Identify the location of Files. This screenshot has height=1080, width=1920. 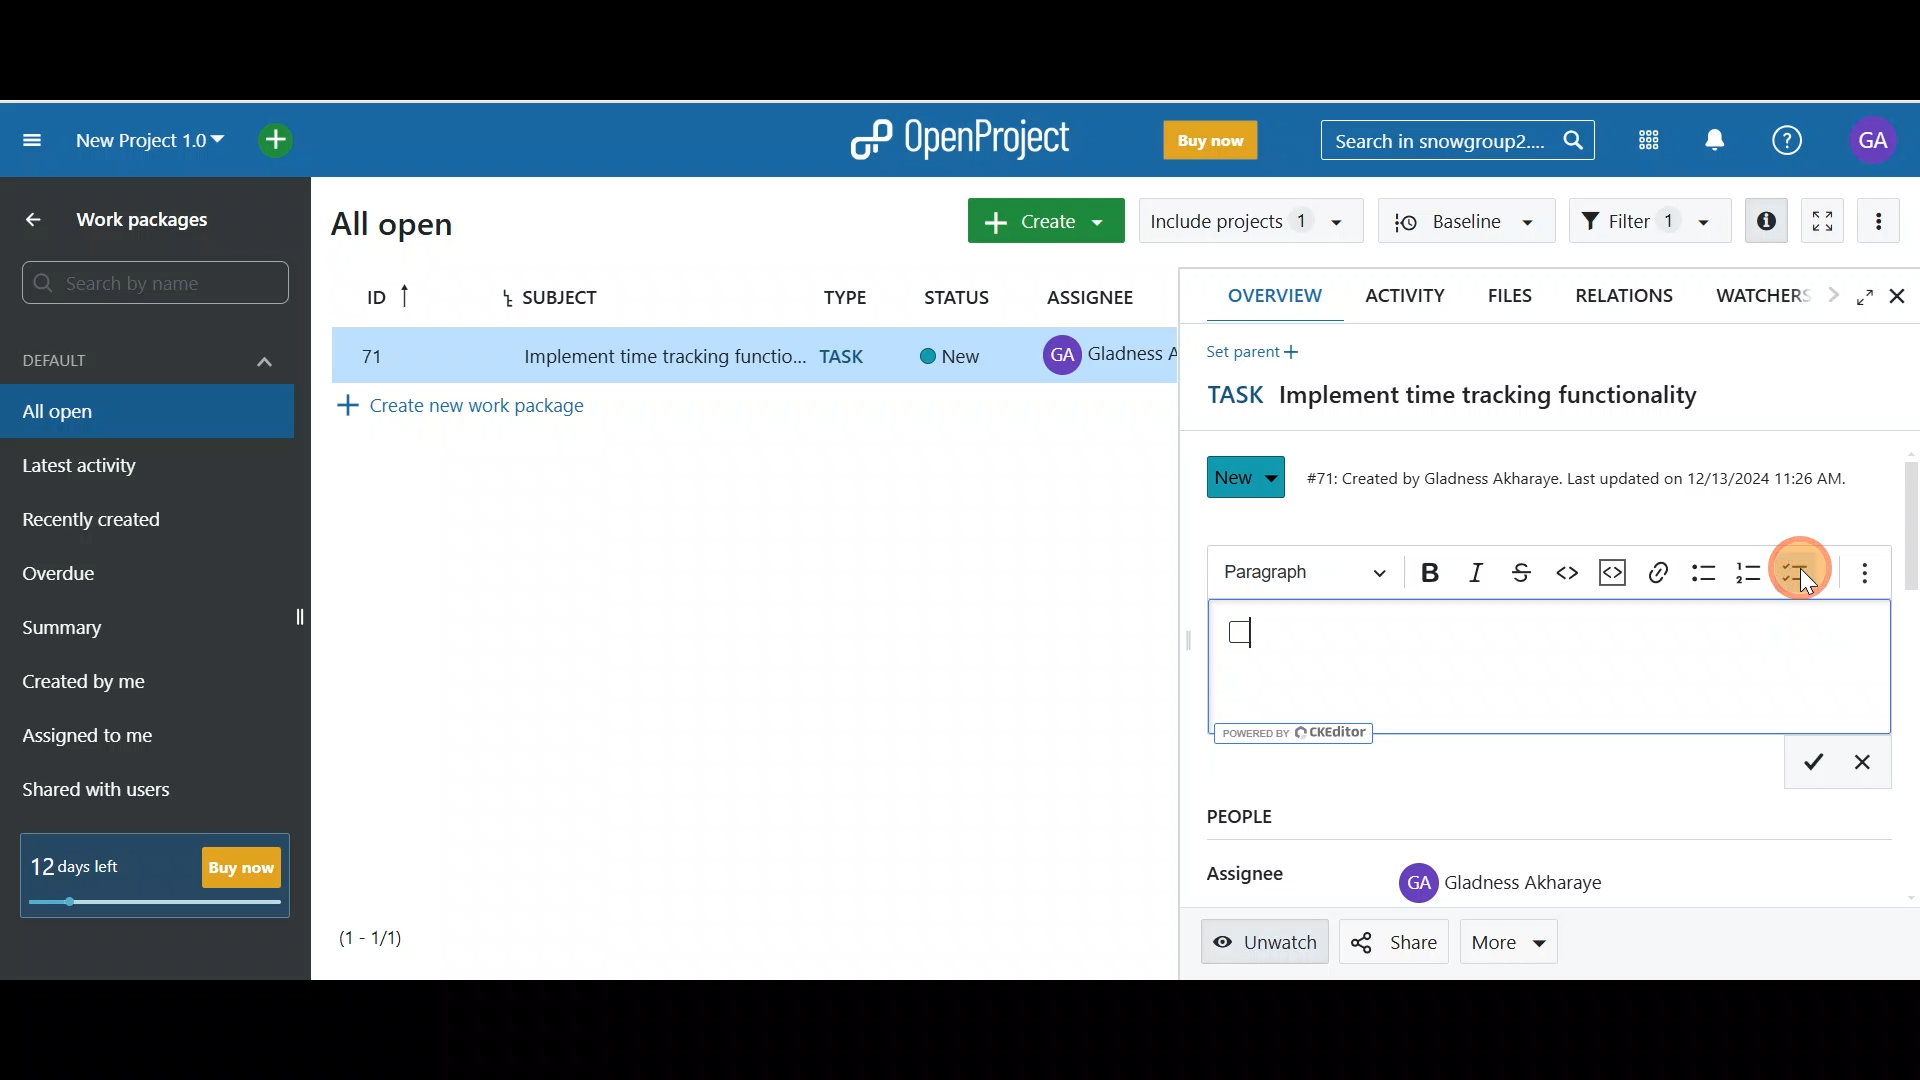
(1516, 296).